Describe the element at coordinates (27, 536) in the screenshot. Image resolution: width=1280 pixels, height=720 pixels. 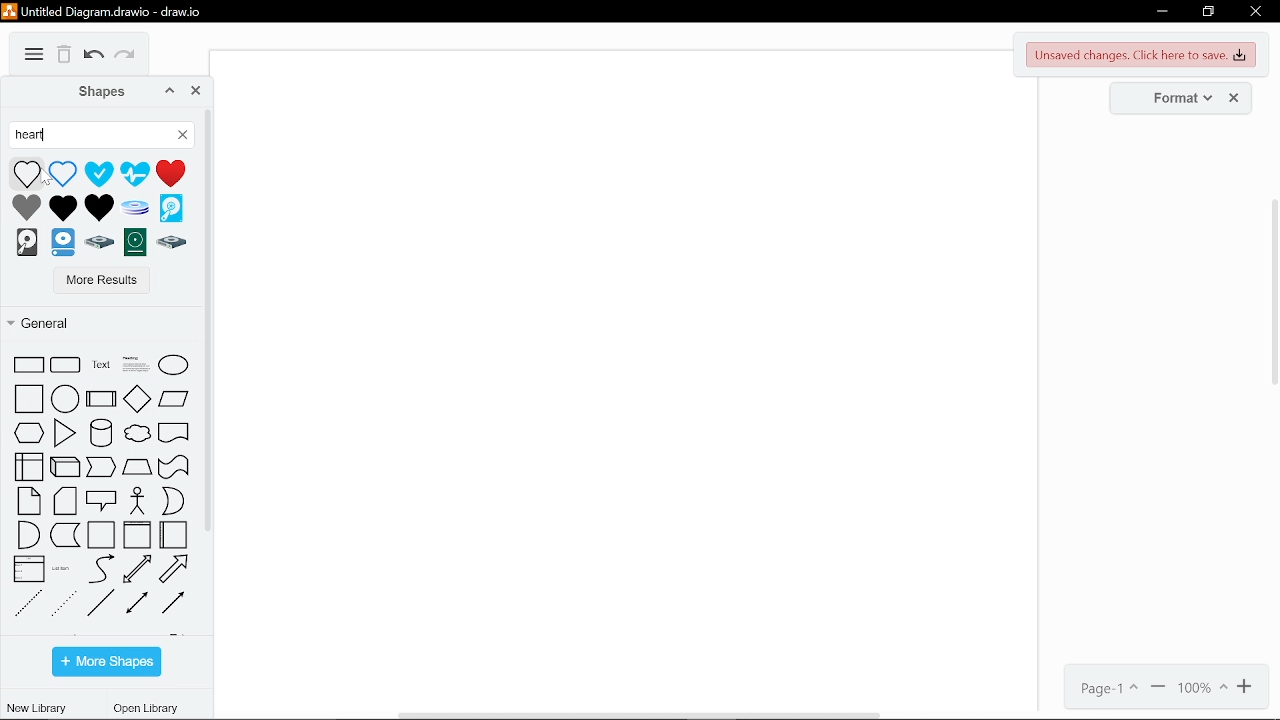
I see `and` at that location.